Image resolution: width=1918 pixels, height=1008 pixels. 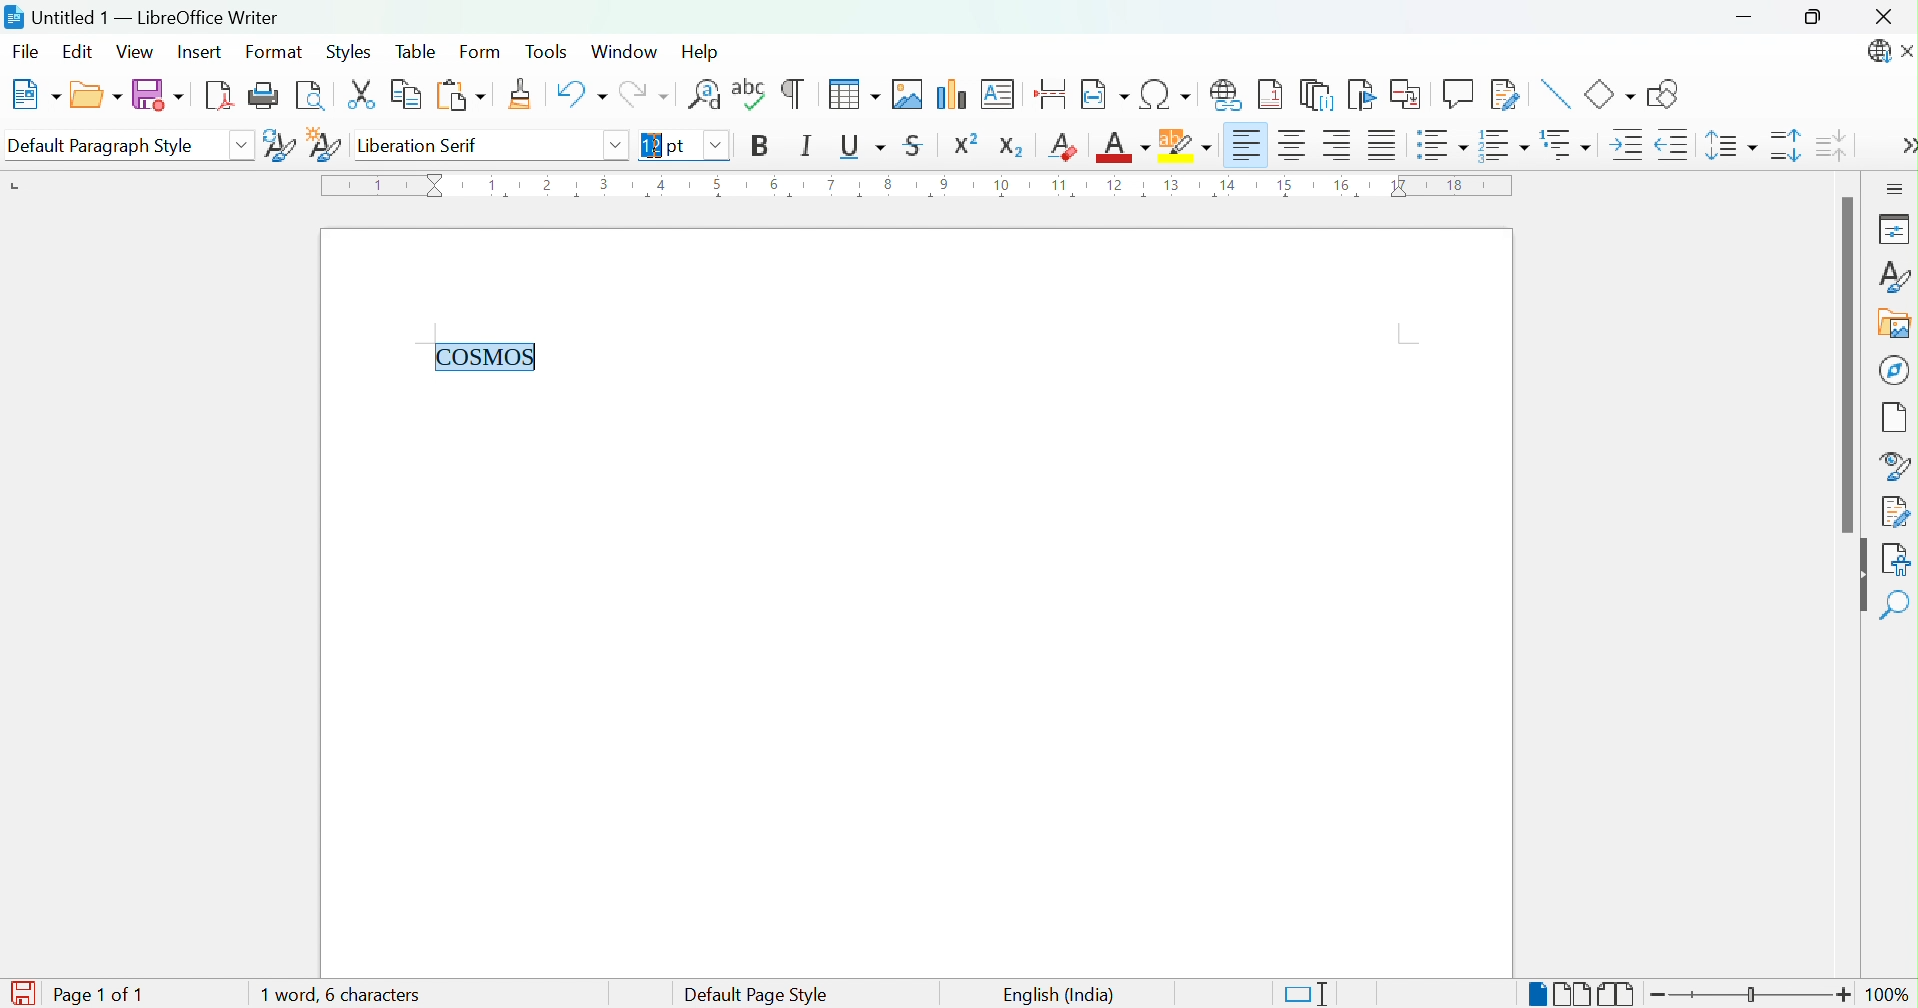 What do you see at coordinates (277, 144) in the screenshot?
I see `Update Selected Style` at bounding box center [277, 144].